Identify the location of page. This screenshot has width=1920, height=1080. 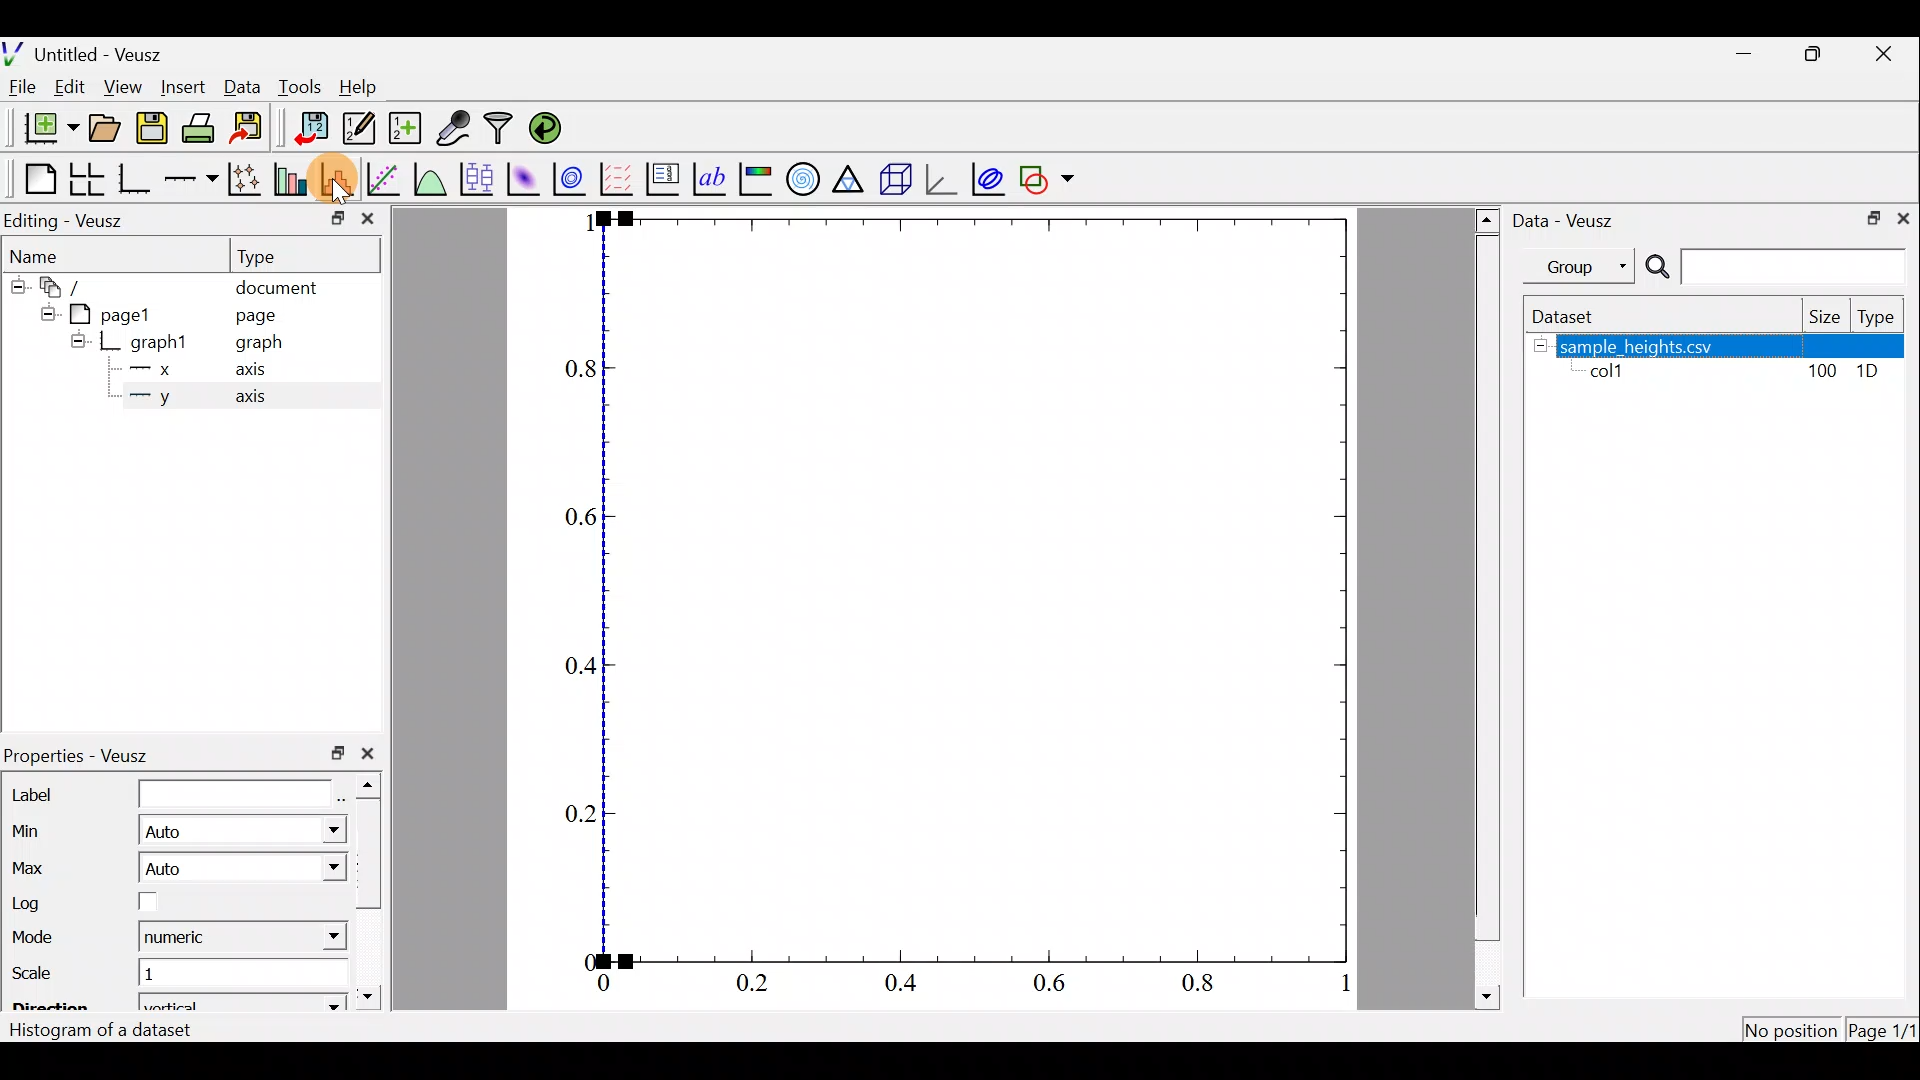
(259, 317).